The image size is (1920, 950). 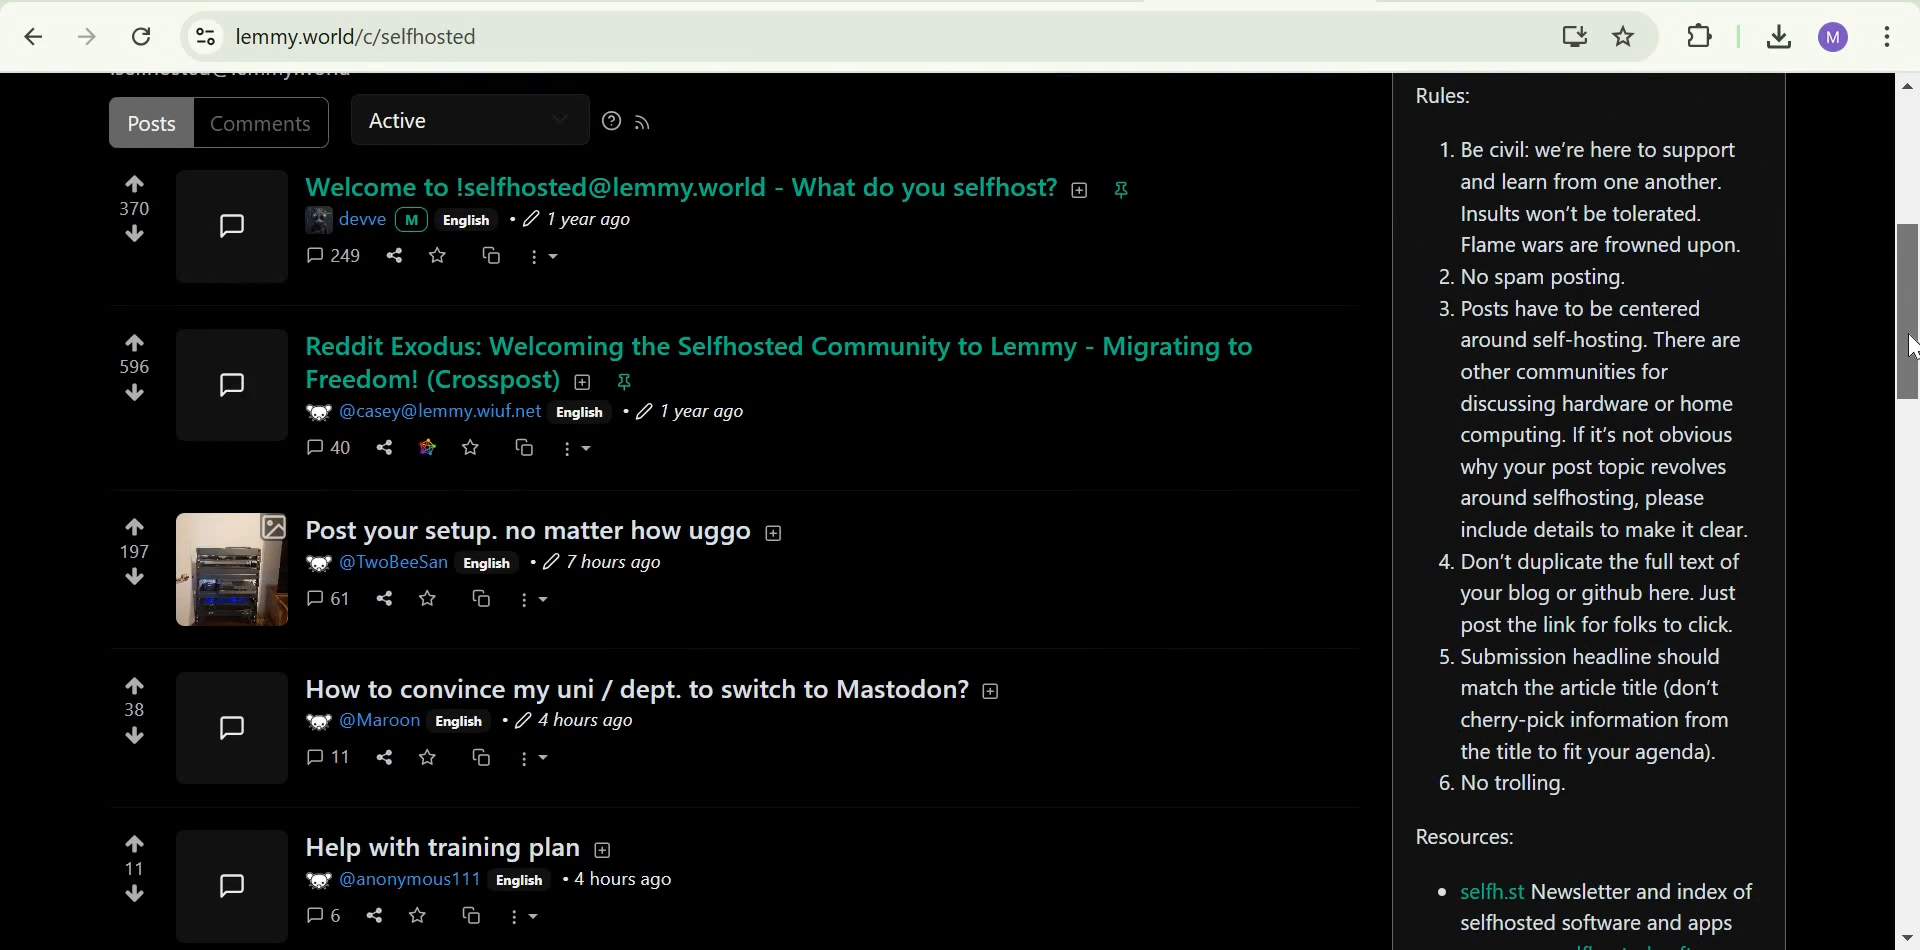 I want to click on expand here, so click(x=236, y=377).